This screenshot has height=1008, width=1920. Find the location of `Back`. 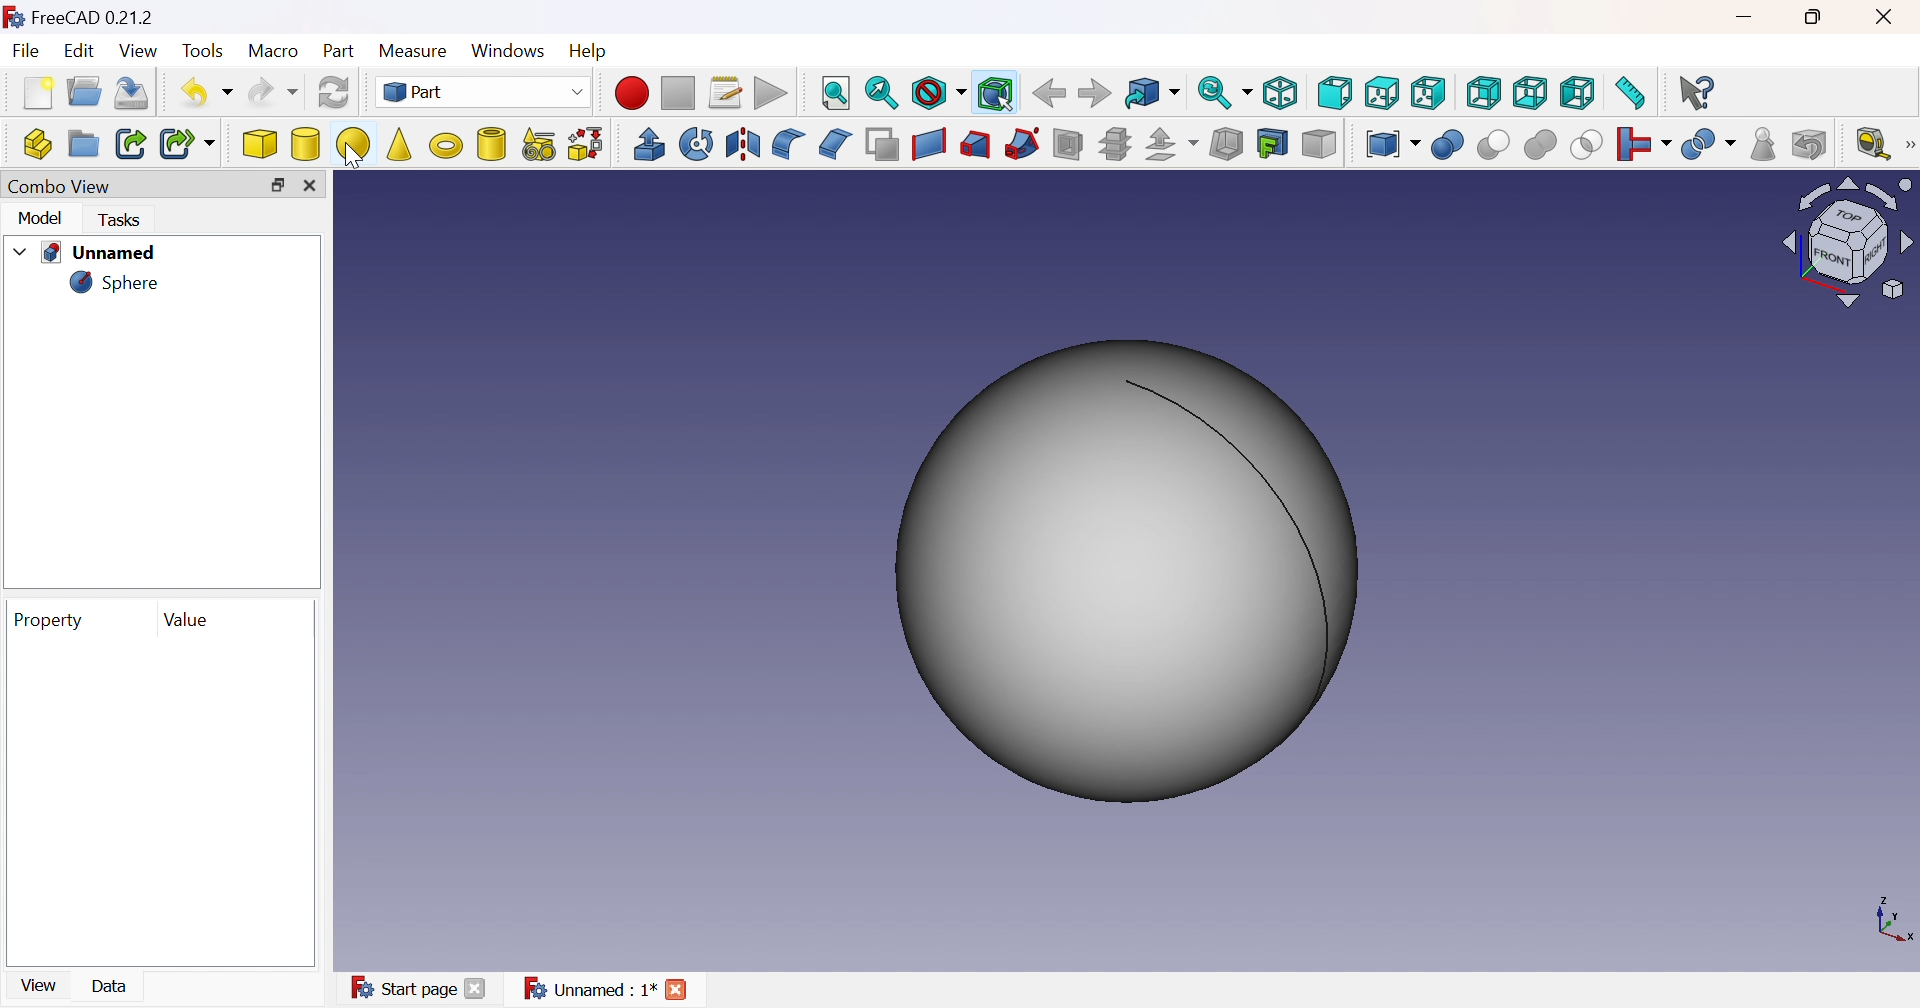

Back is located at coordinates (1049, 95).